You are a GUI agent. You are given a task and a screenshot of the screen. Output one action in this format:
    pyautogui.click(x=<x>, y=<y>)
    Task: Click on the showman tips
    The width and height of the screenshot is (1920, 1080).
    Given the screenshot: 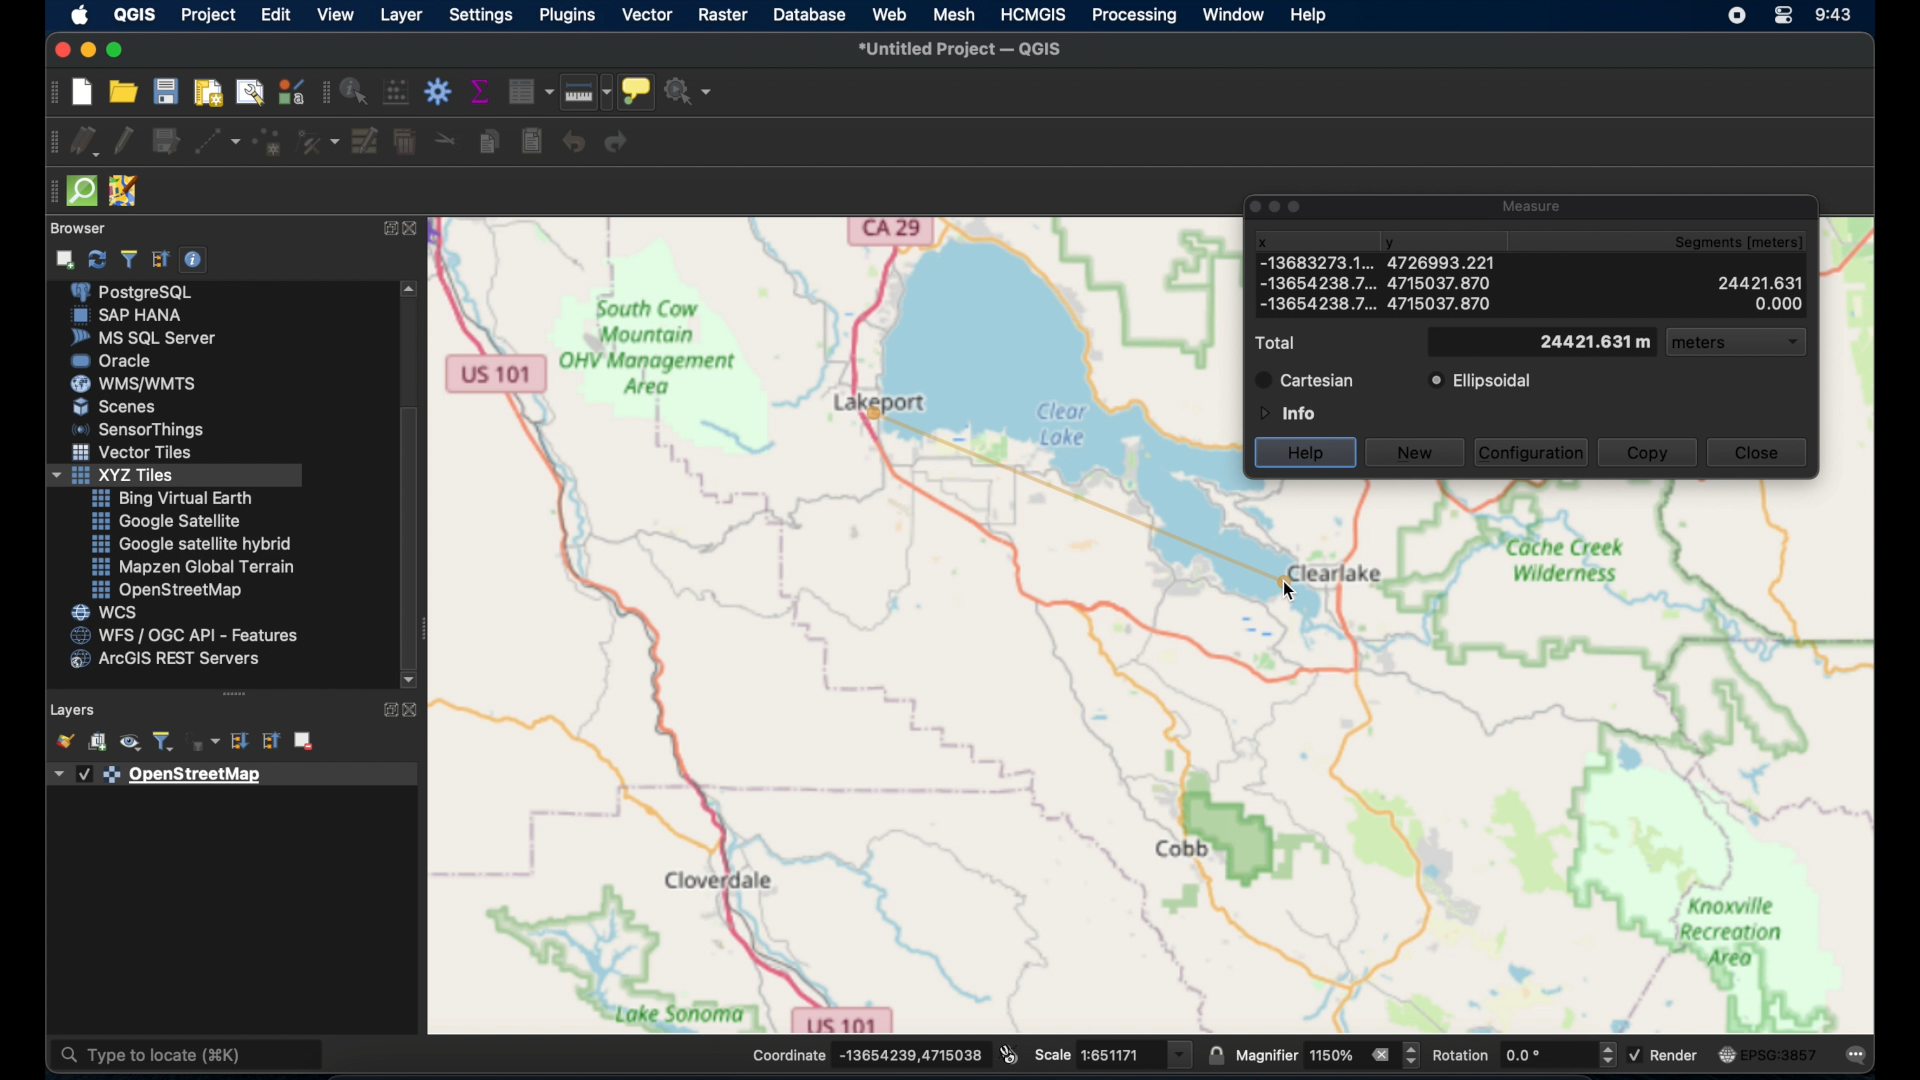 What is the action you would take?
    pyautogui.click(x=637, y=90)
    